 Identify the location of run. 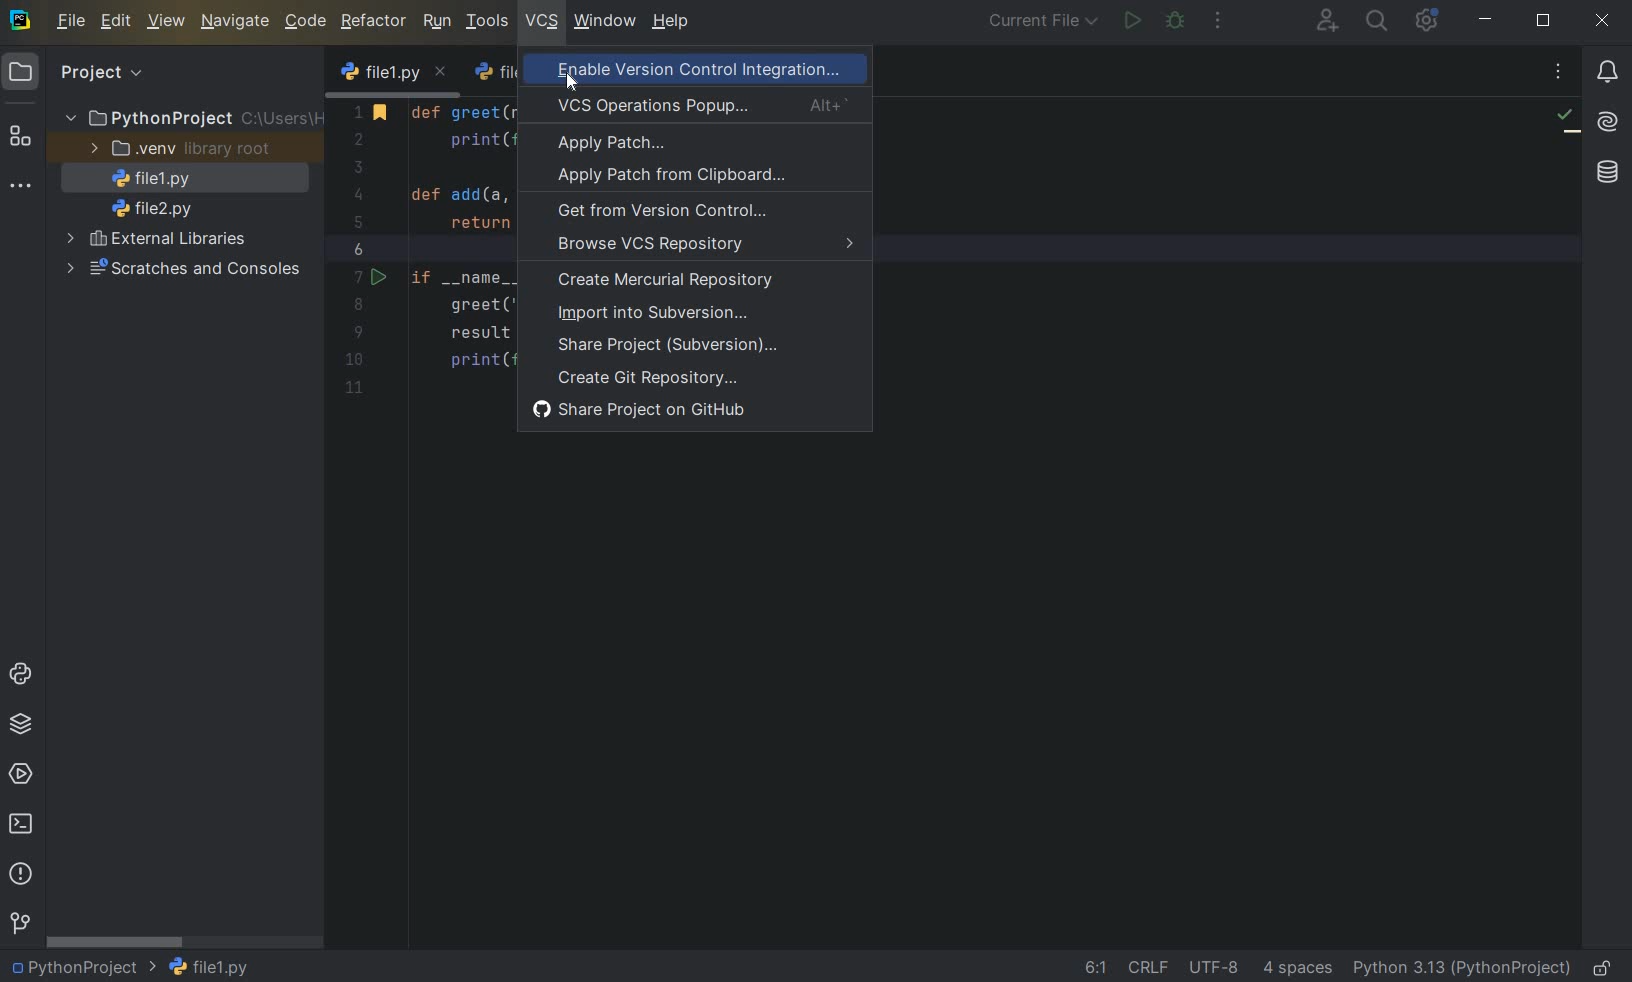
(1133, 22).